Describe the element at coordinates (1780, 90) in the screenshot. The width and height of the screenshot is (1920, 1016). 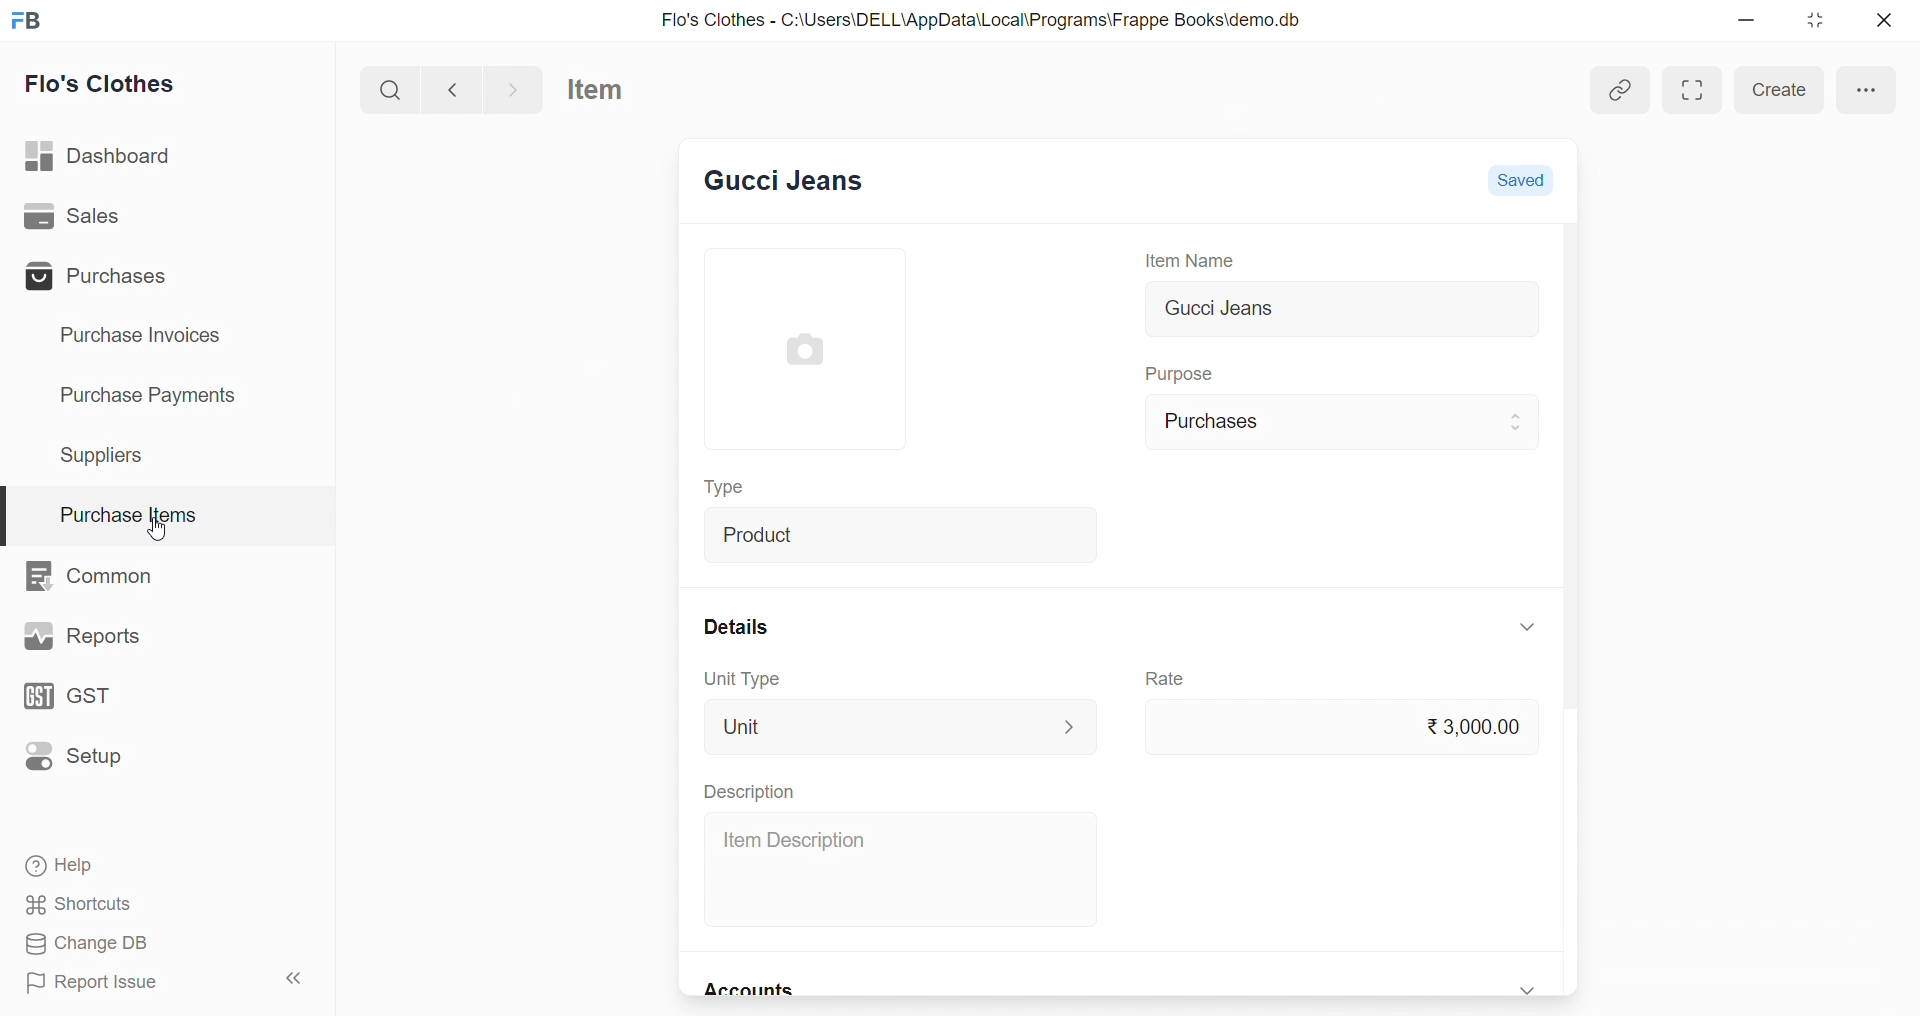
I see `Create` at that location.